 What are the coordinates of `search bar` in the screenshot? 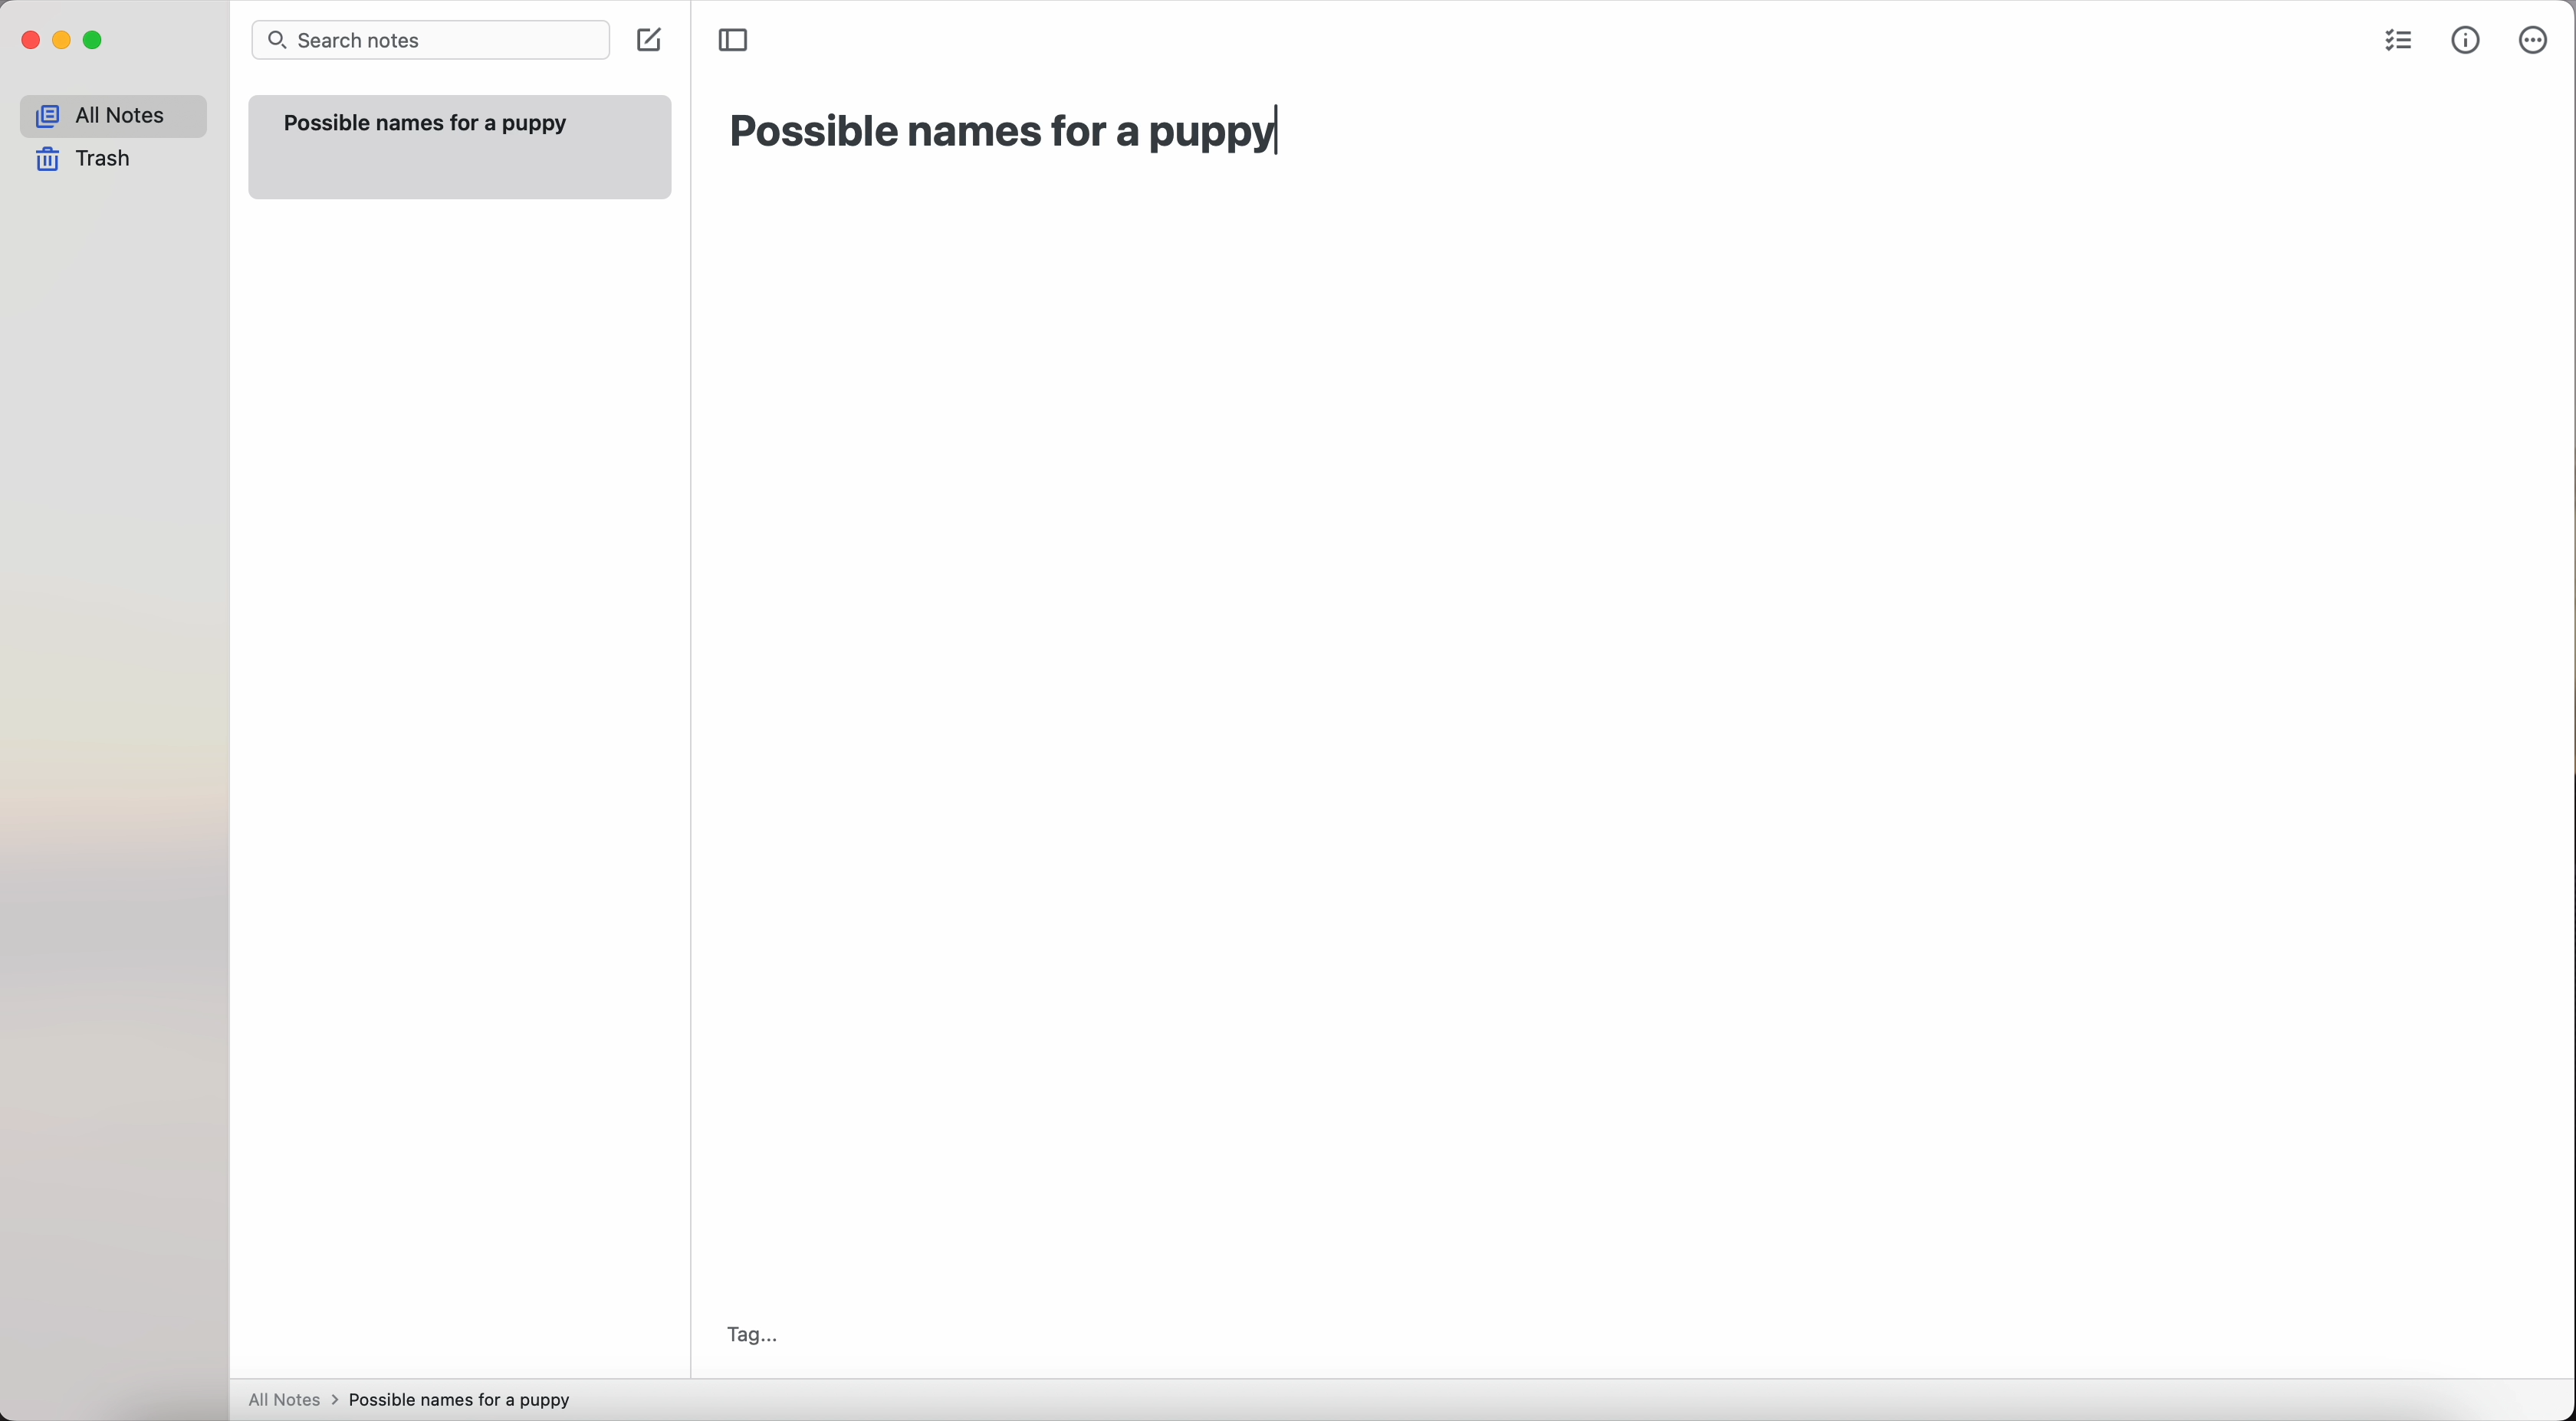 It's located at (430, 42).